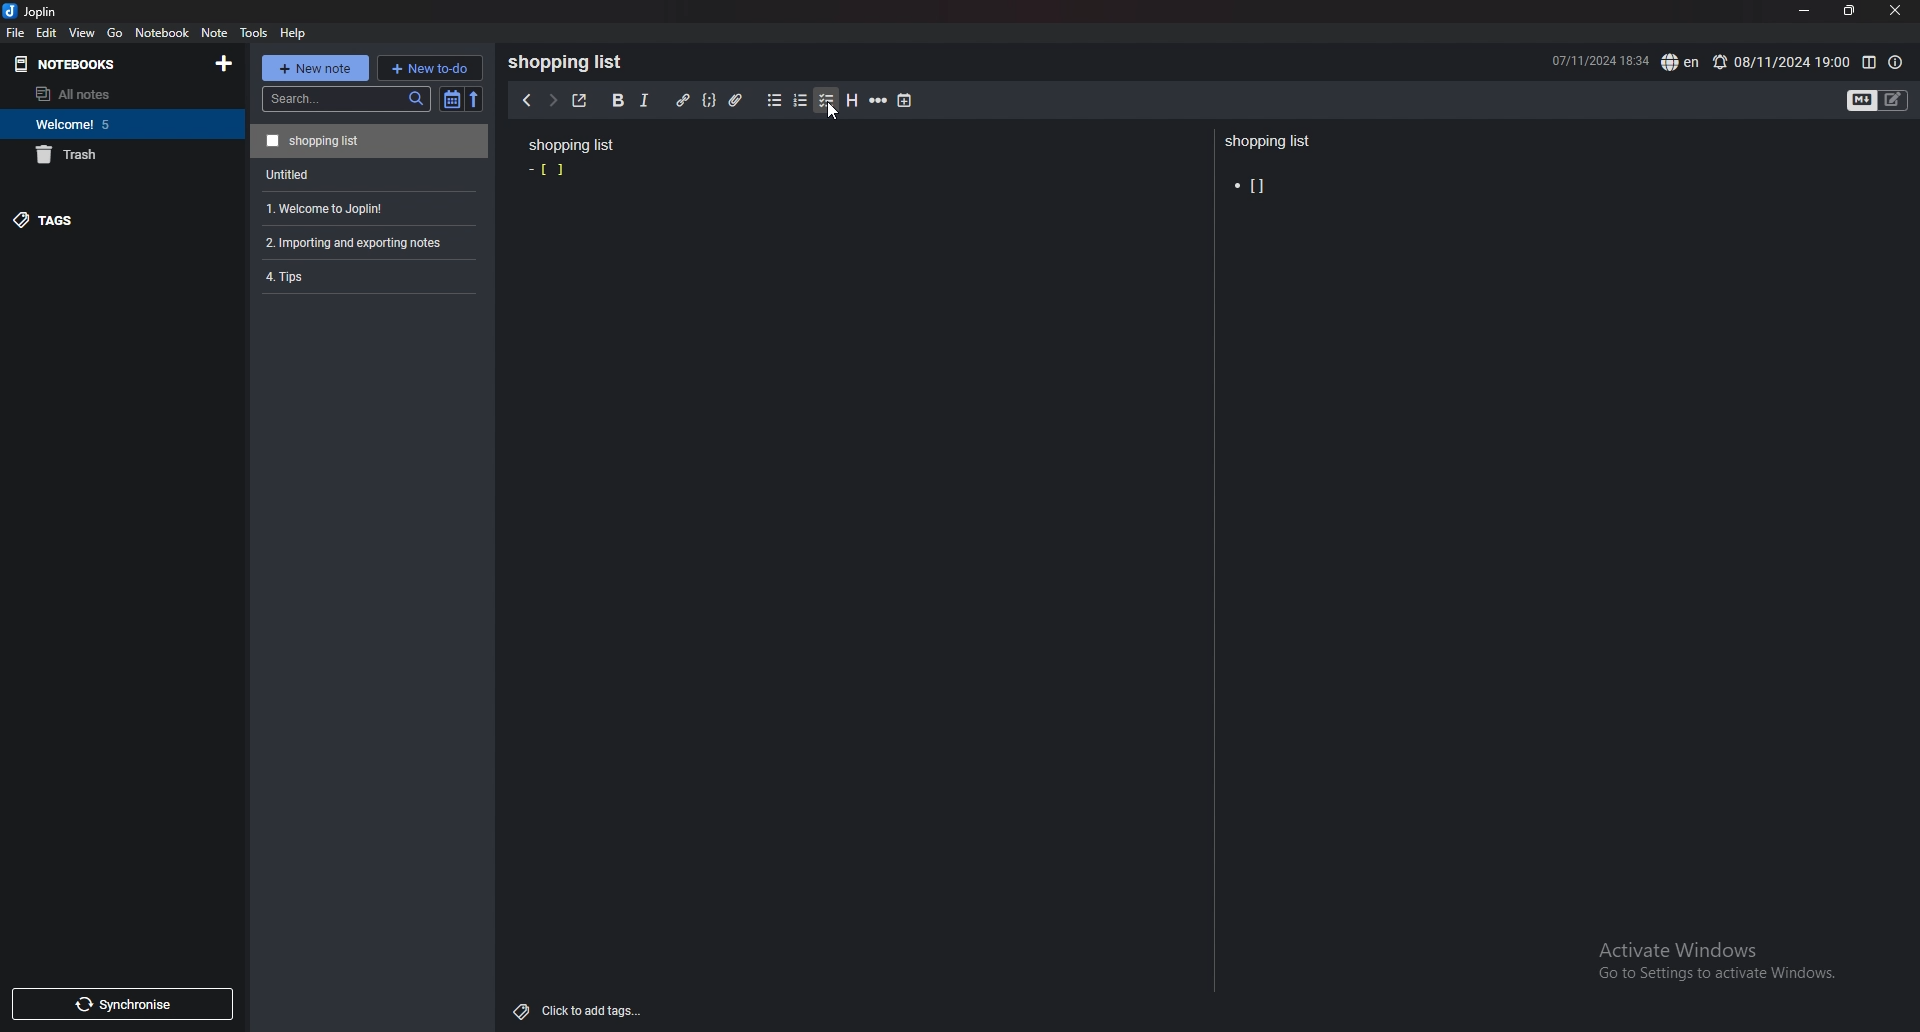 The image size is (1920, 1032). Describe the element at coordinates (579, 1012) in the screenshot. I see `add tags` at that location.